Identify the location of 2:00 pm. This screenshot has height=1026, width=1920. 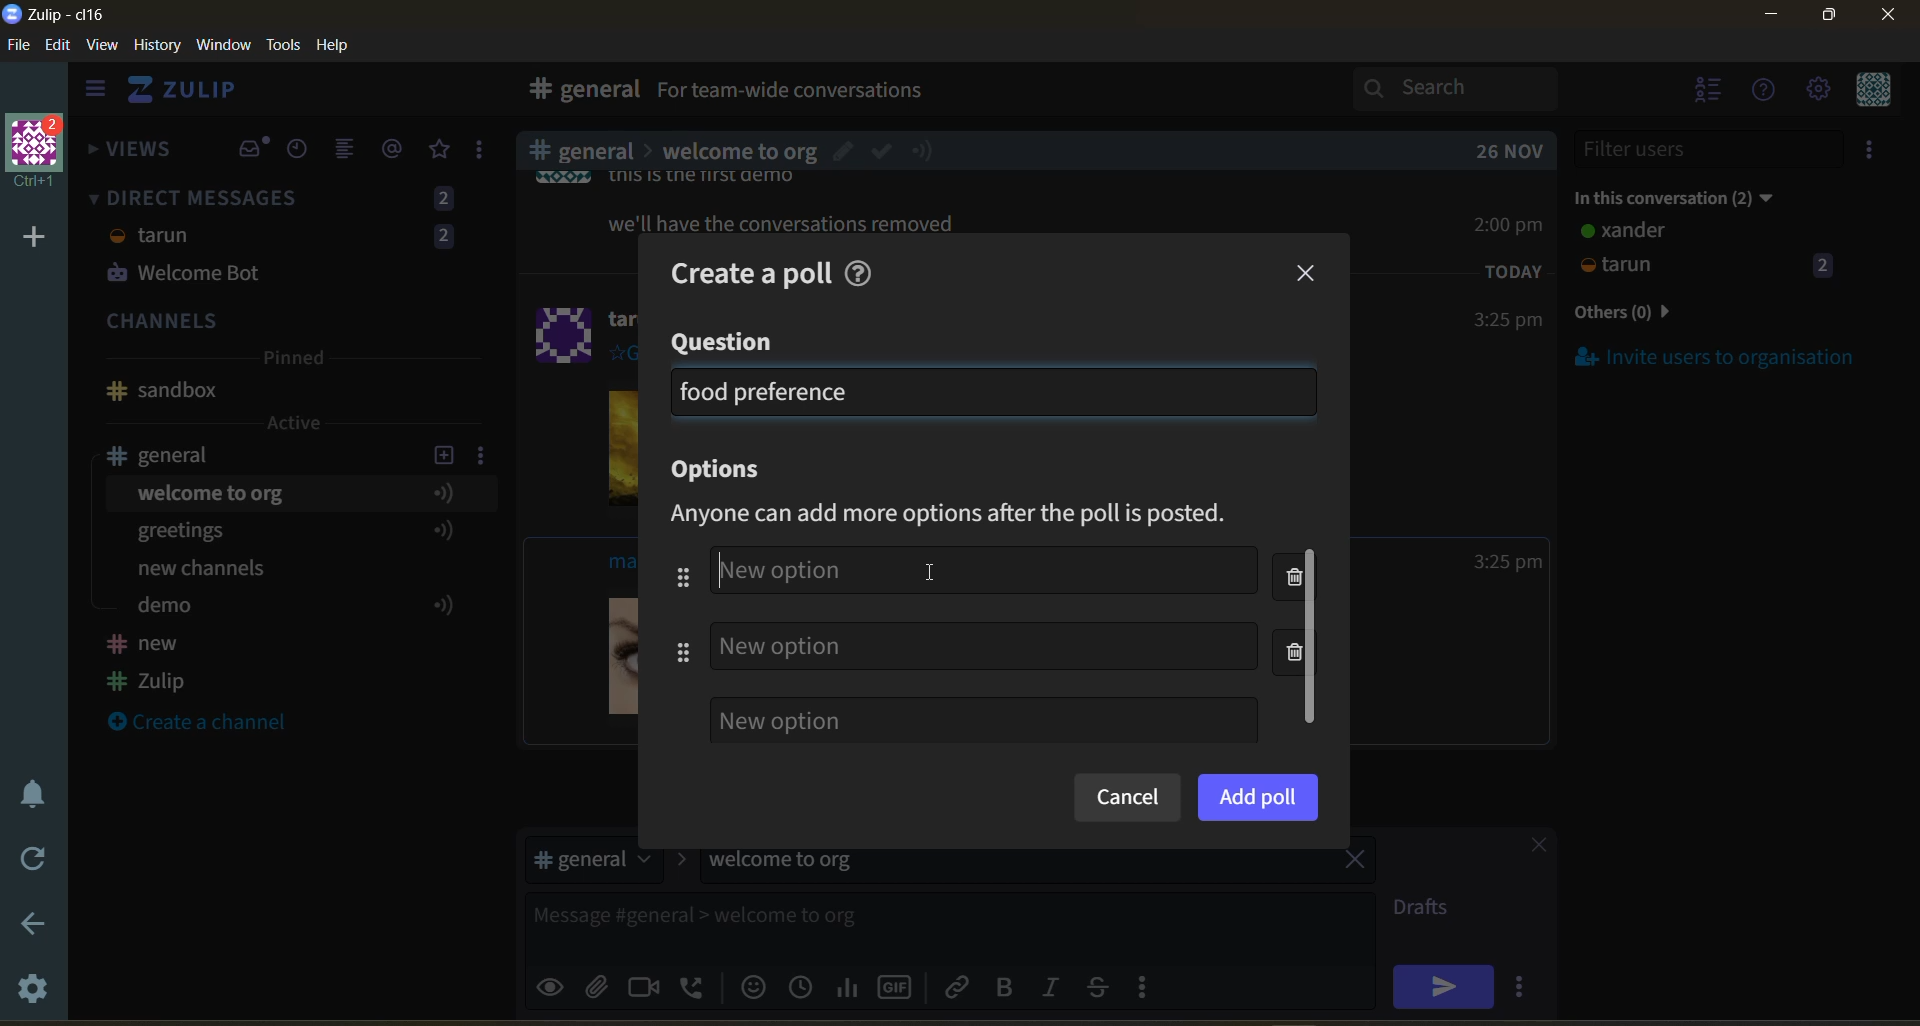
(1511, 224).